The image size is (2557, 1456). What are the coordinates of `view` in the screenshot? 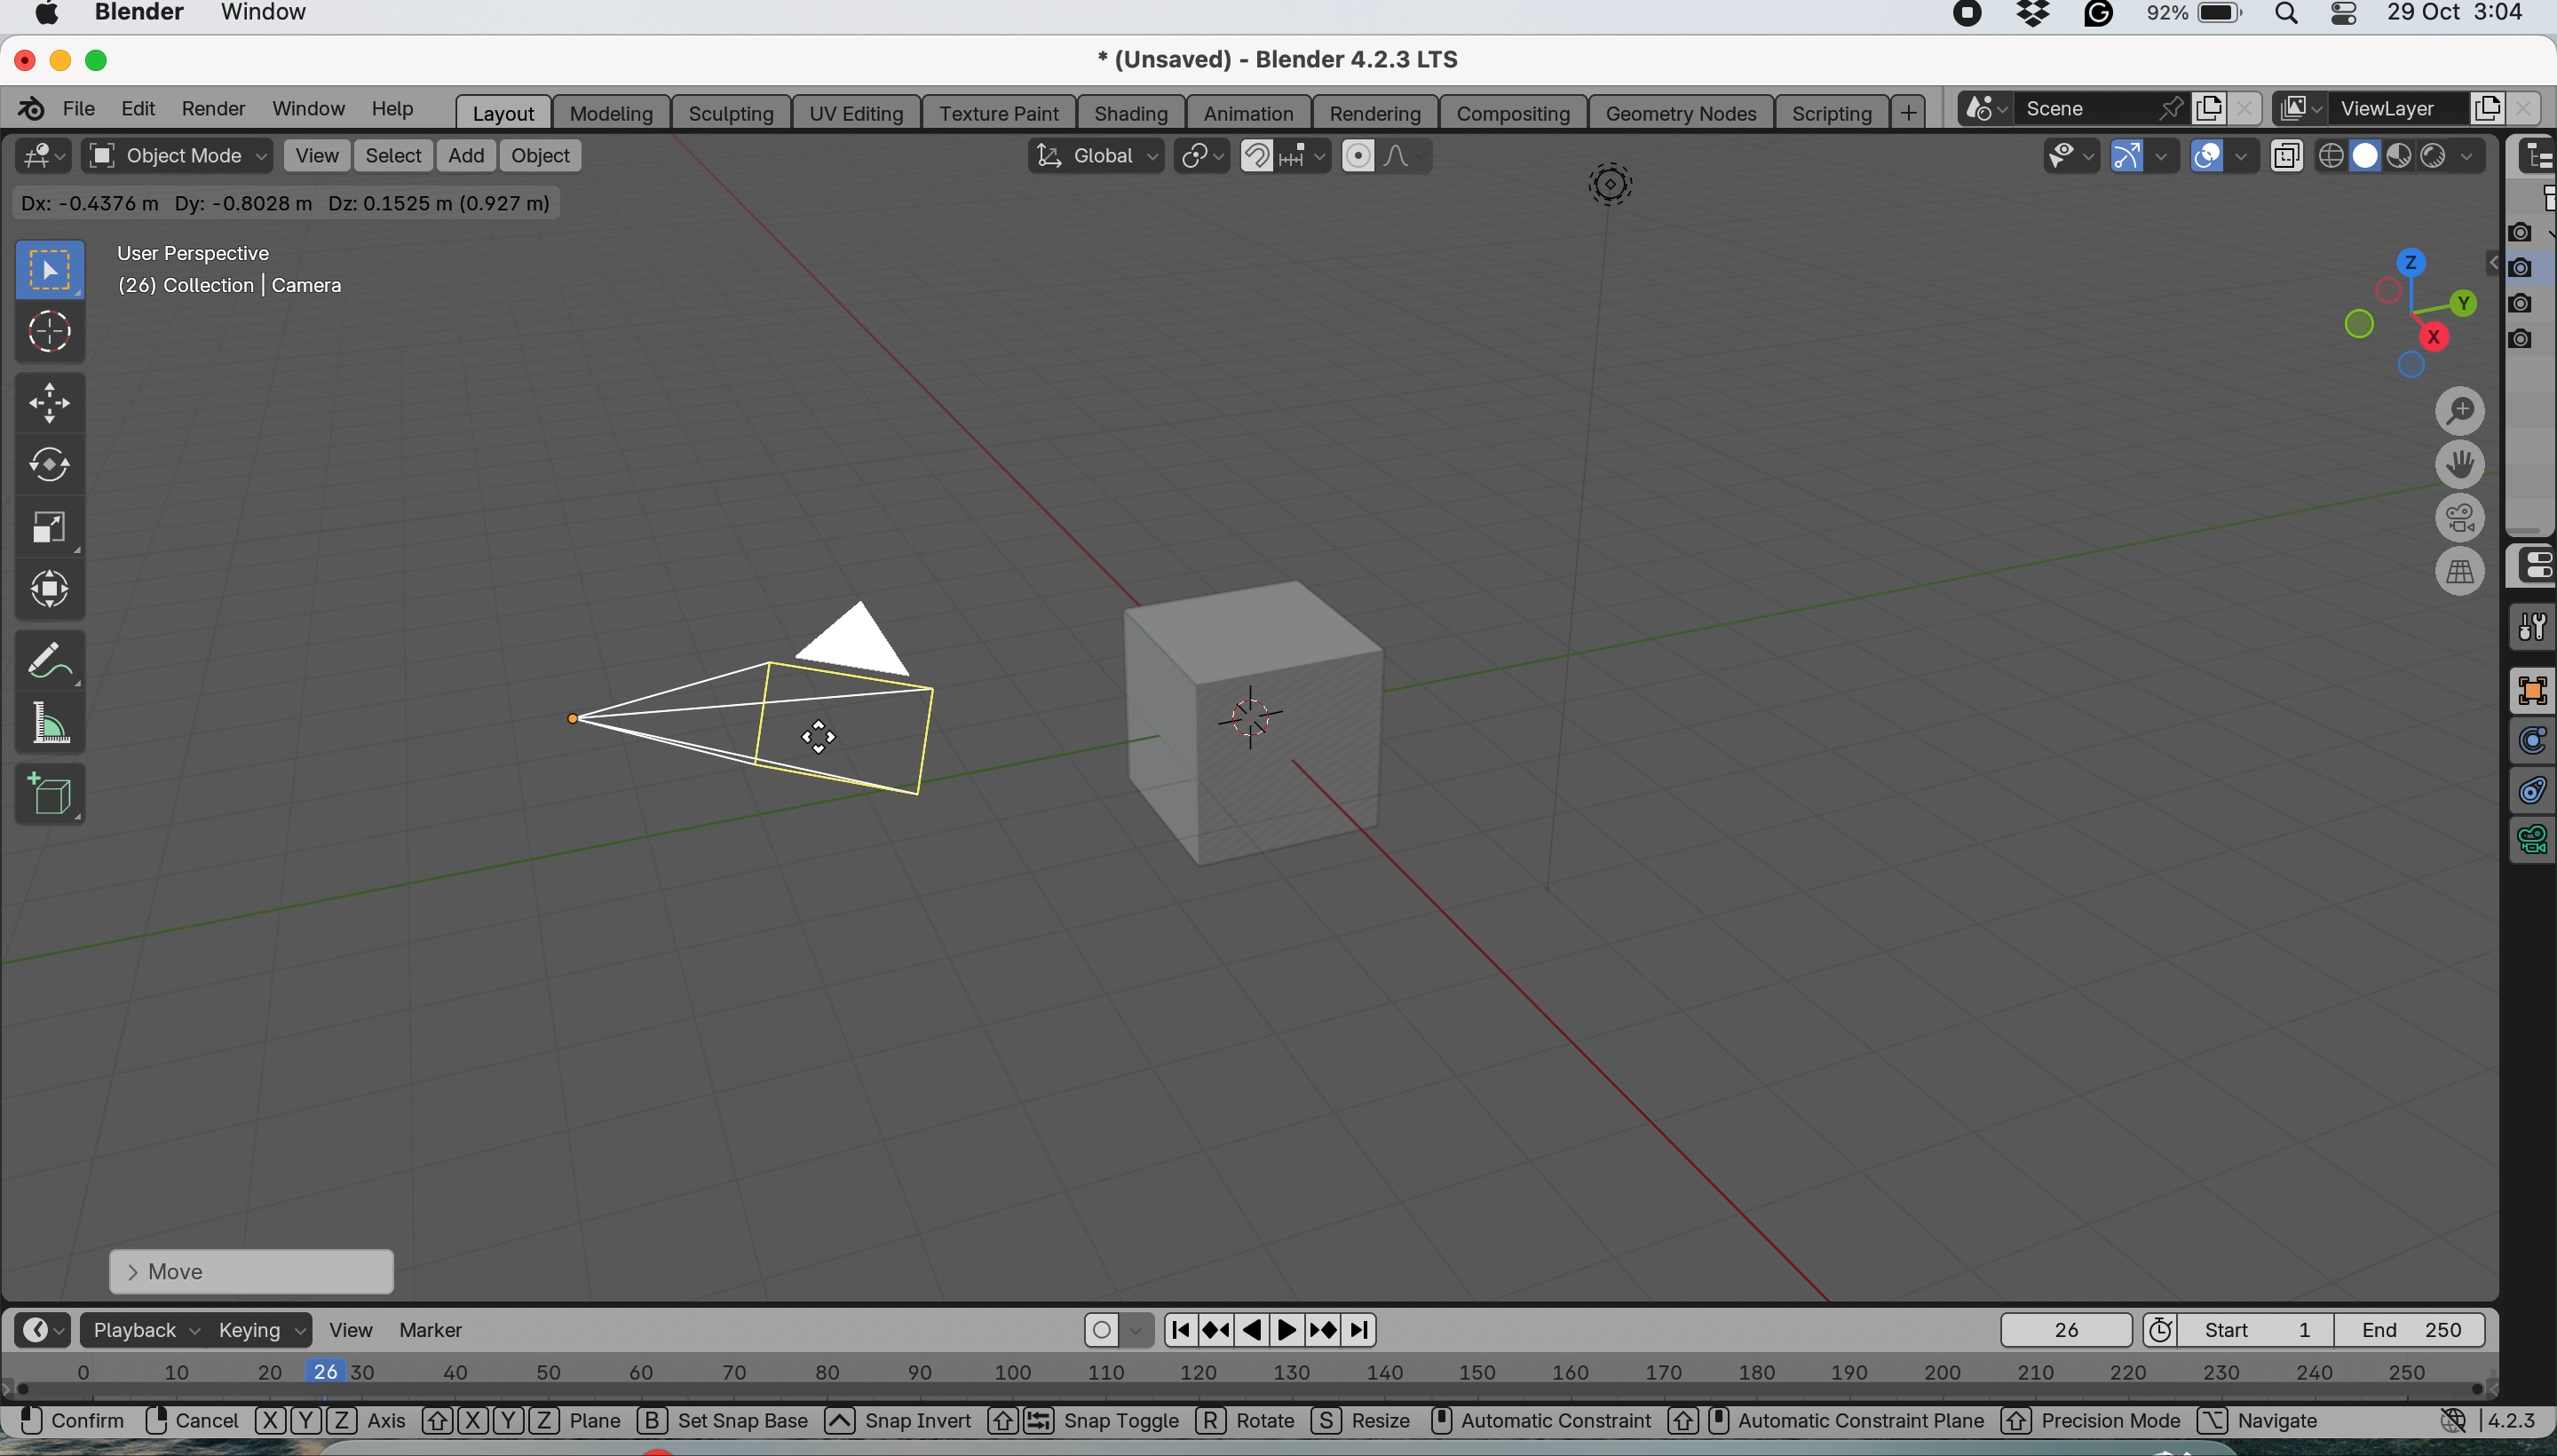 It's located at (355, 1329).